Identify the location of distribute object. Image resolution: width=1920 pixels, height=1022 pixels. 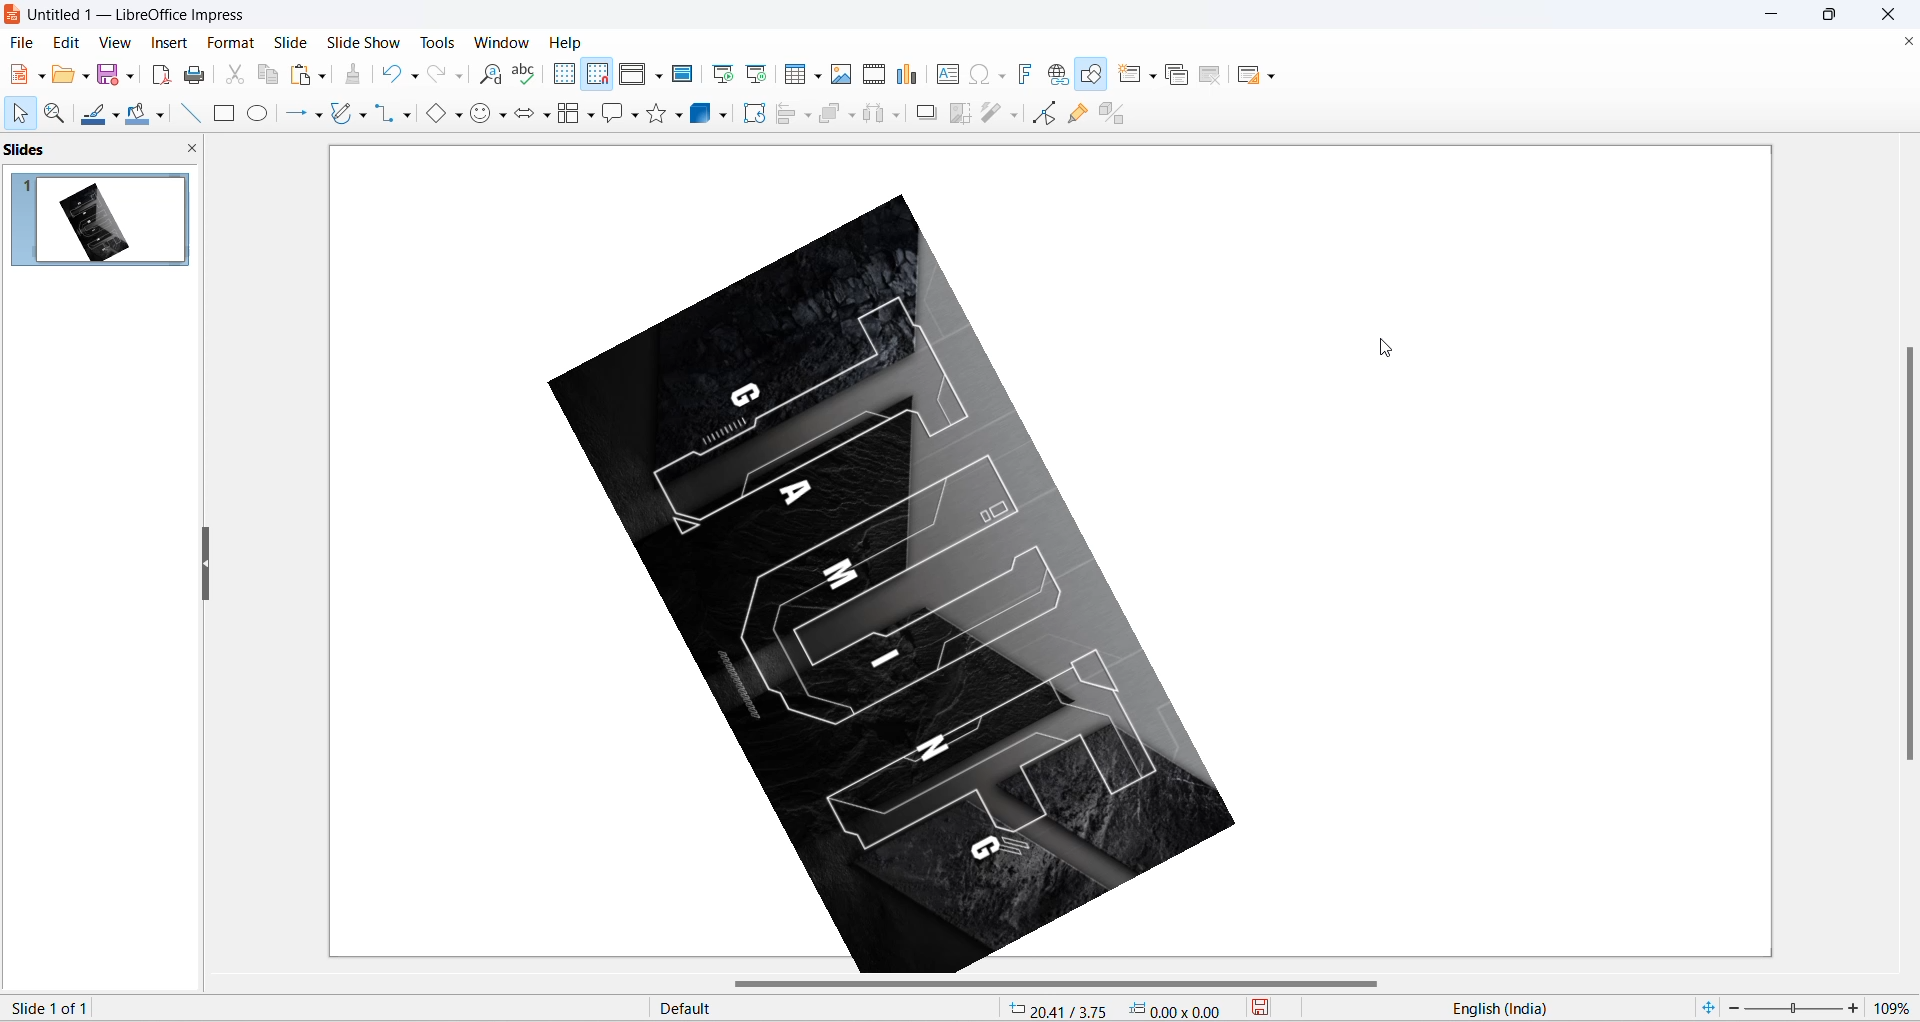
(901, 117).